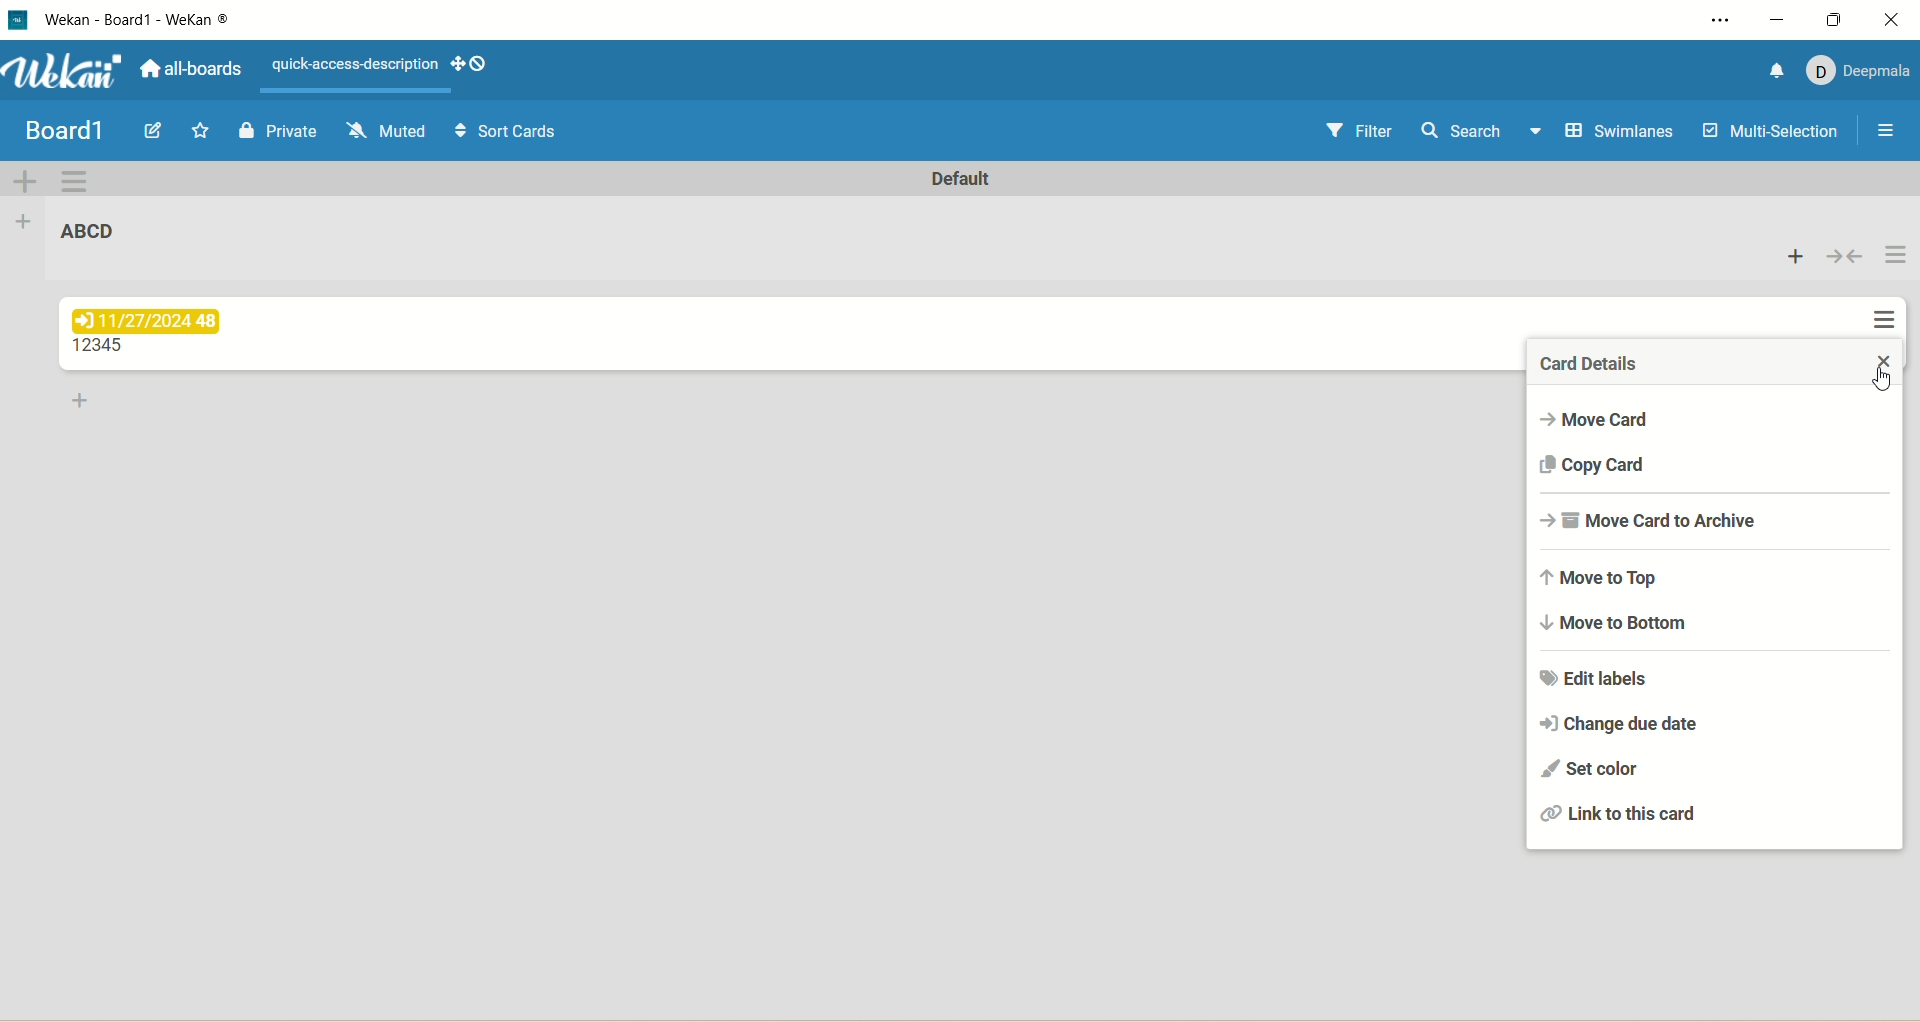 Image resolution: width=1920 pixels, height=1022 pixels. I want to click on board1, so click(64, 132).